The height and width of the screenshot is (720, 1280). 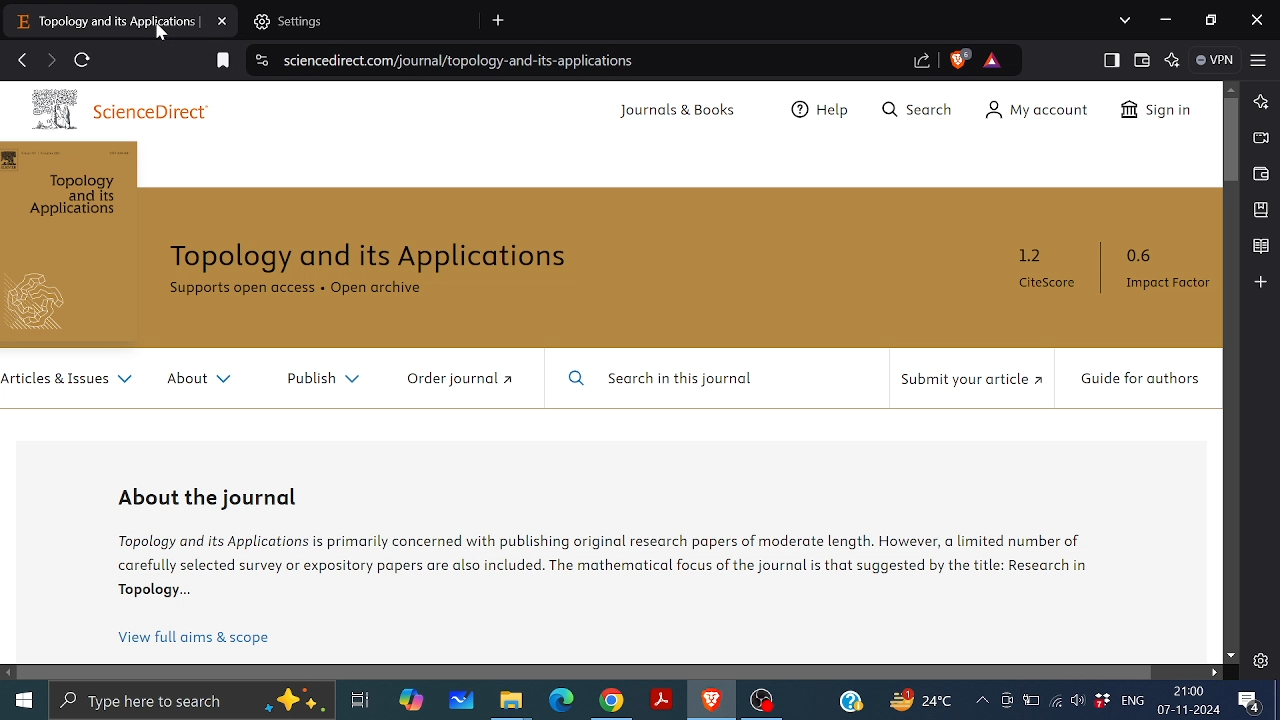 I want to click on Dropbox, so click(x=1102, y=701).